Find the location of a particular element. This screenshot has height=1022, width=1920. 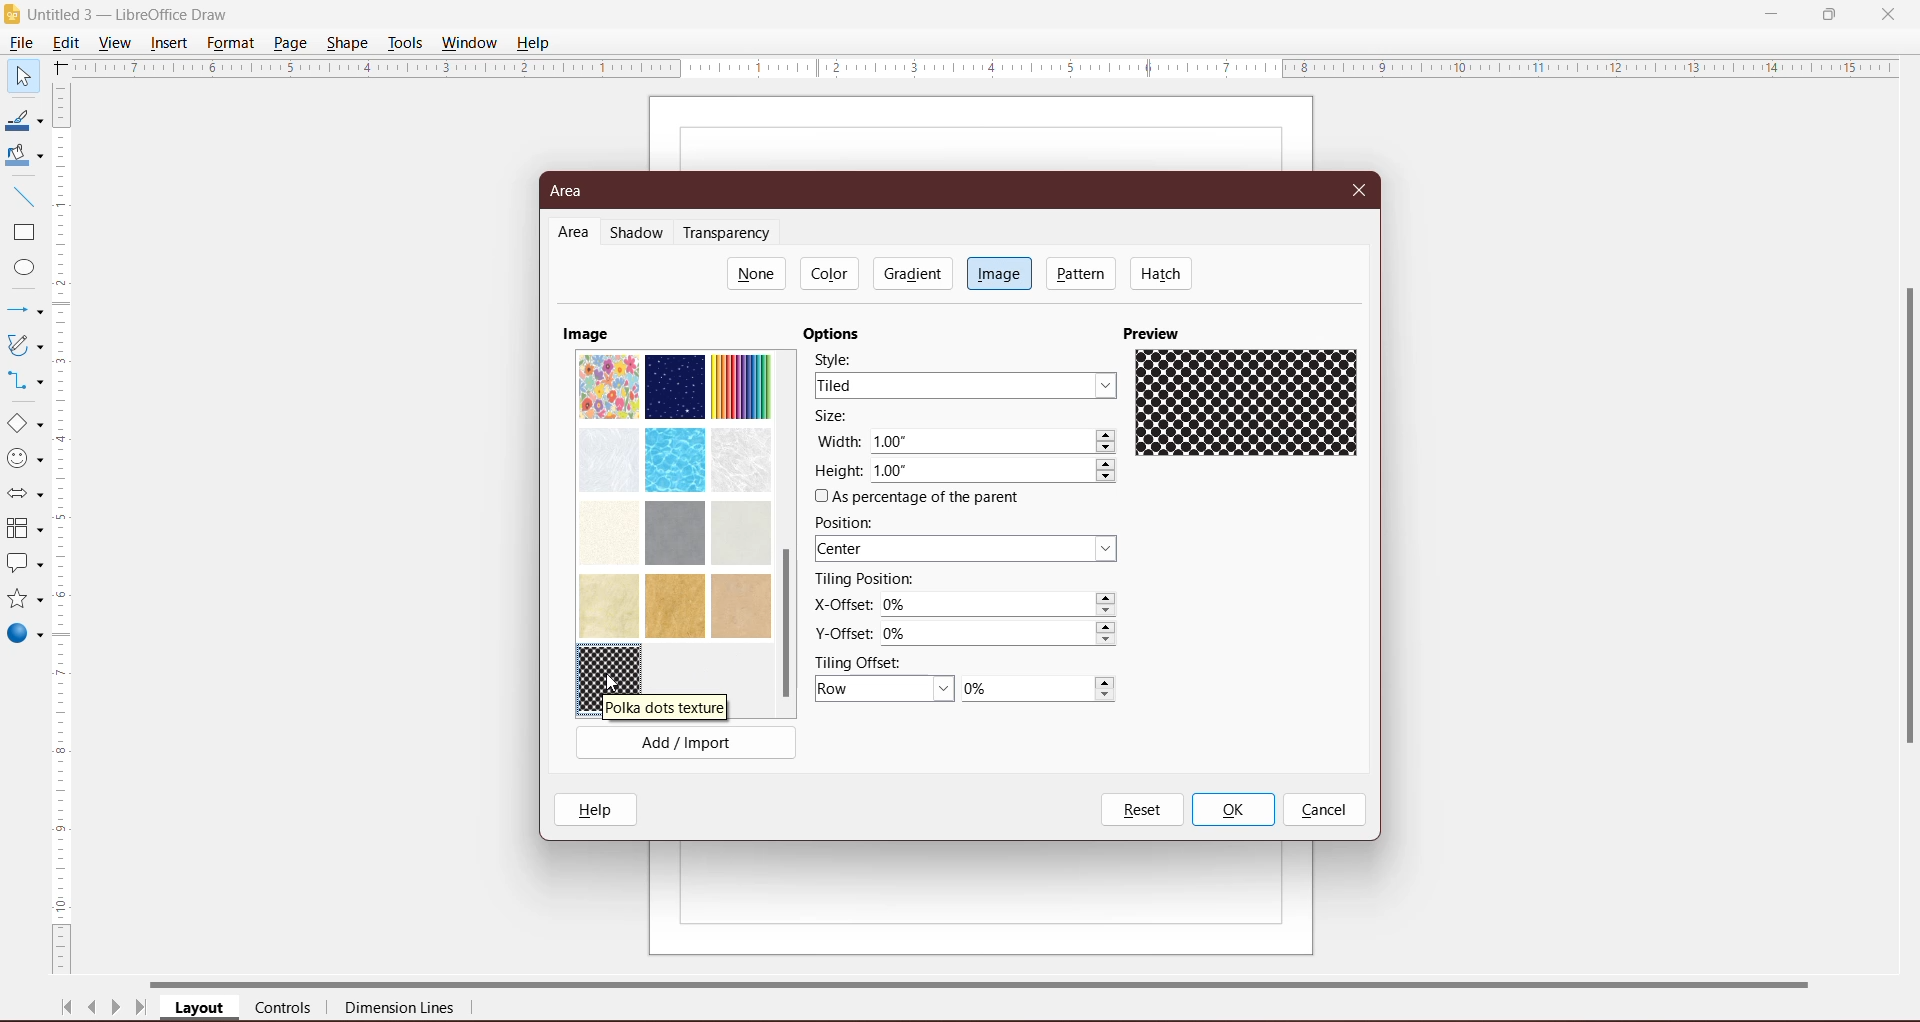

Y-Offset is located at coordinates (843, 631).